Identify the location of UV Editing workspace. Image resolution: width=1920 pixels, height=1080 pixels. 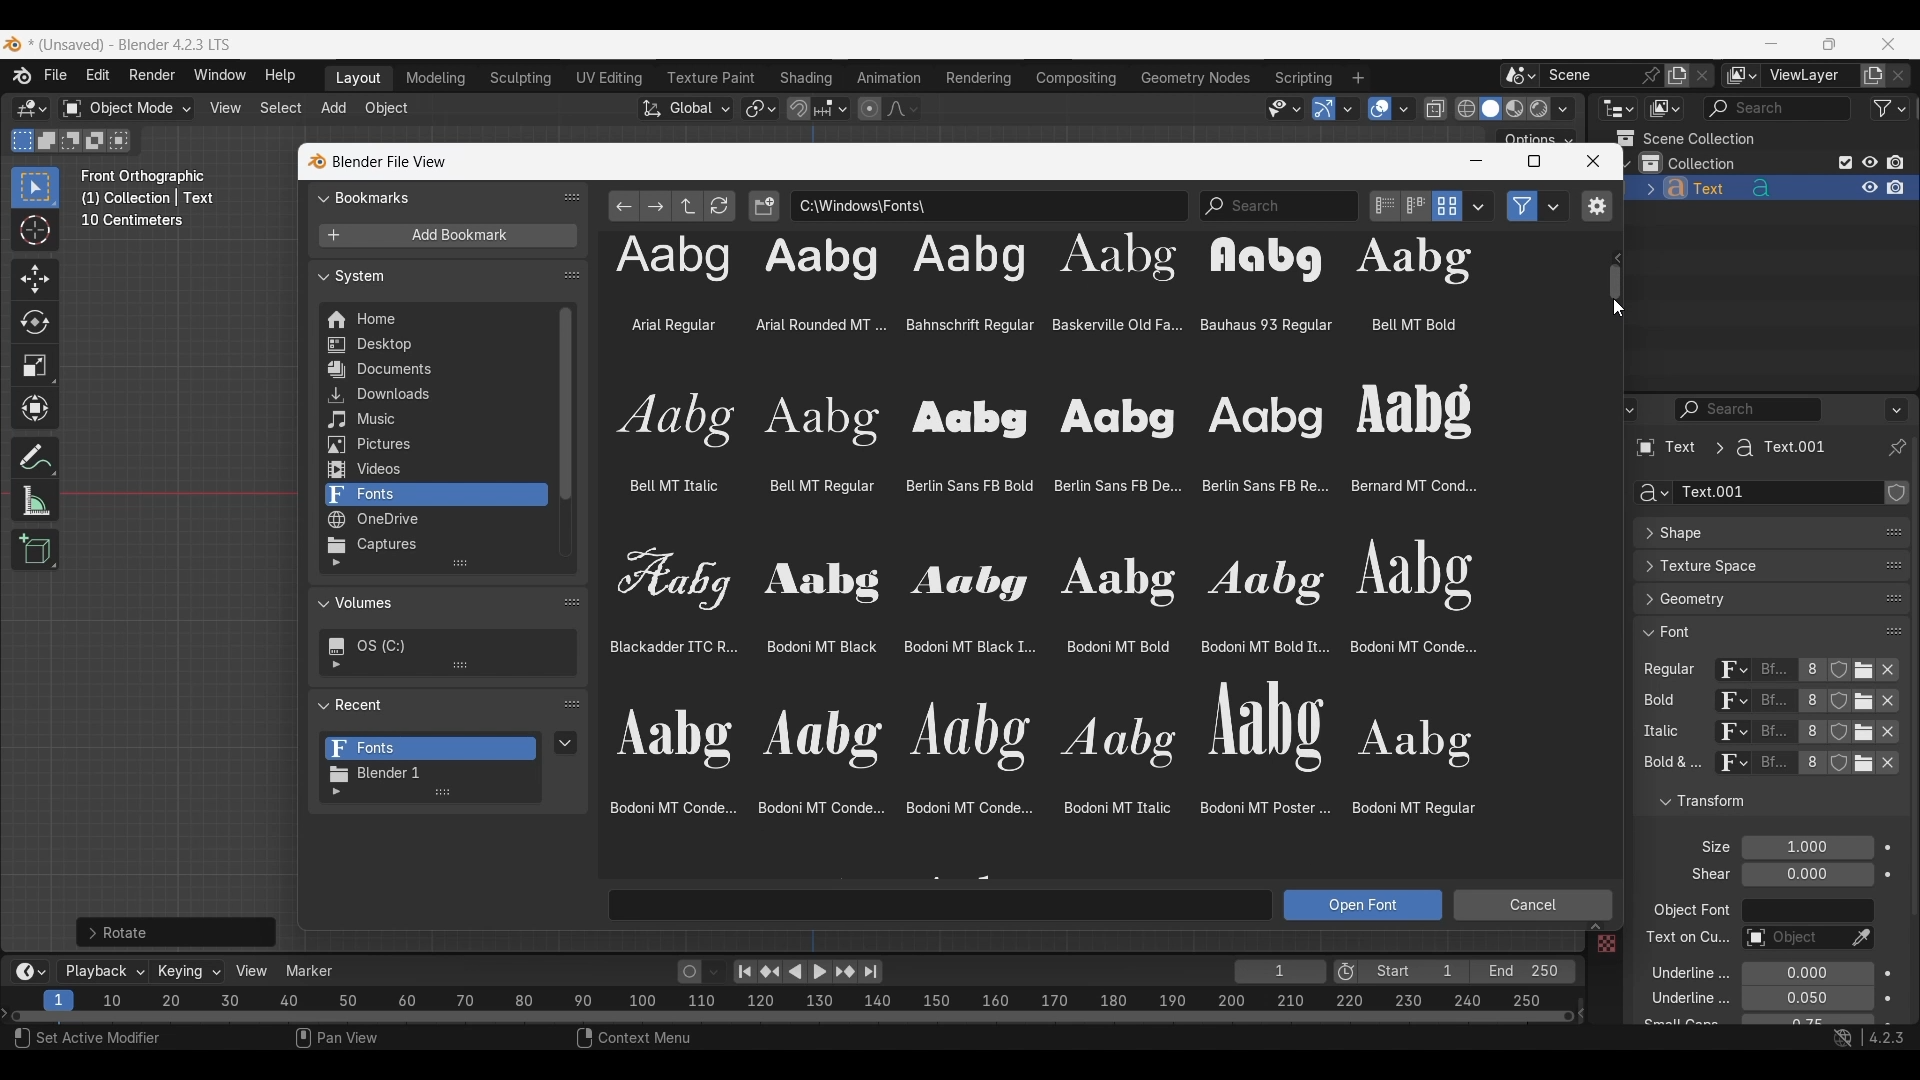
(611, 78).